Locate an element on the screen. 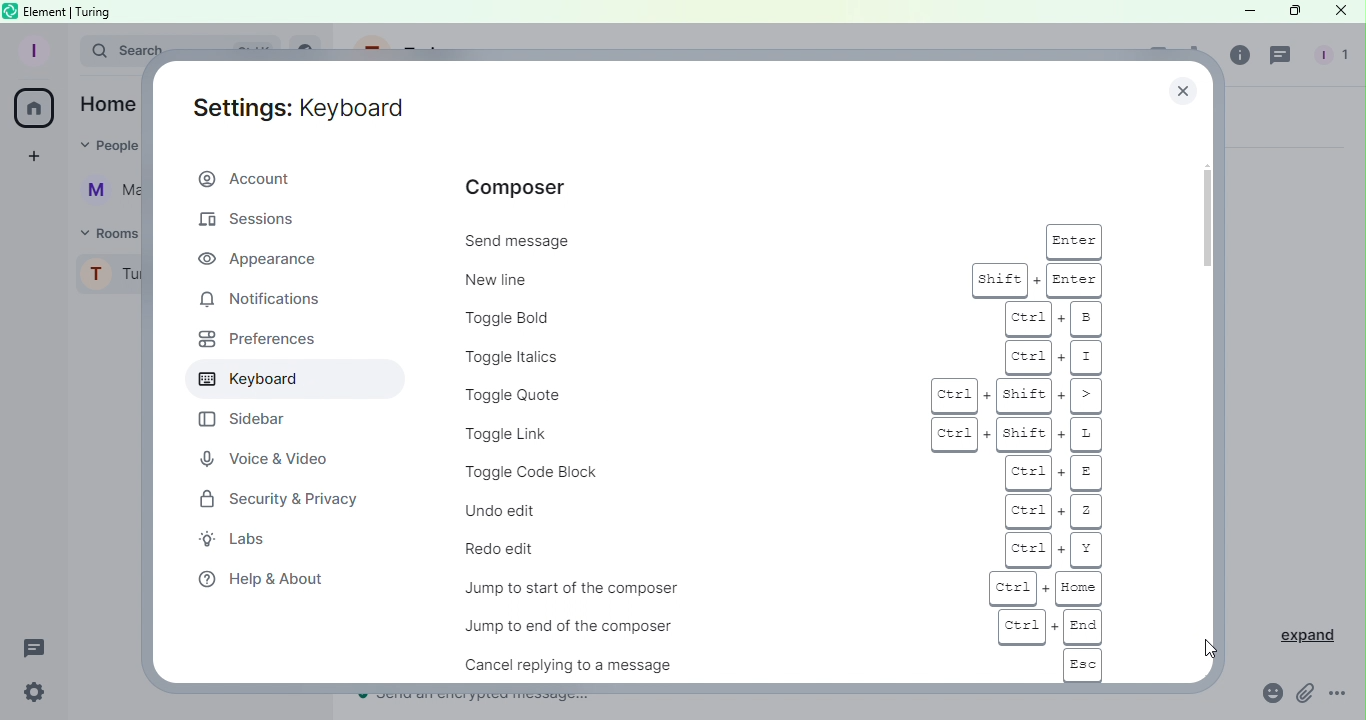  Scroll bar is located at coordinates (1208, 406).